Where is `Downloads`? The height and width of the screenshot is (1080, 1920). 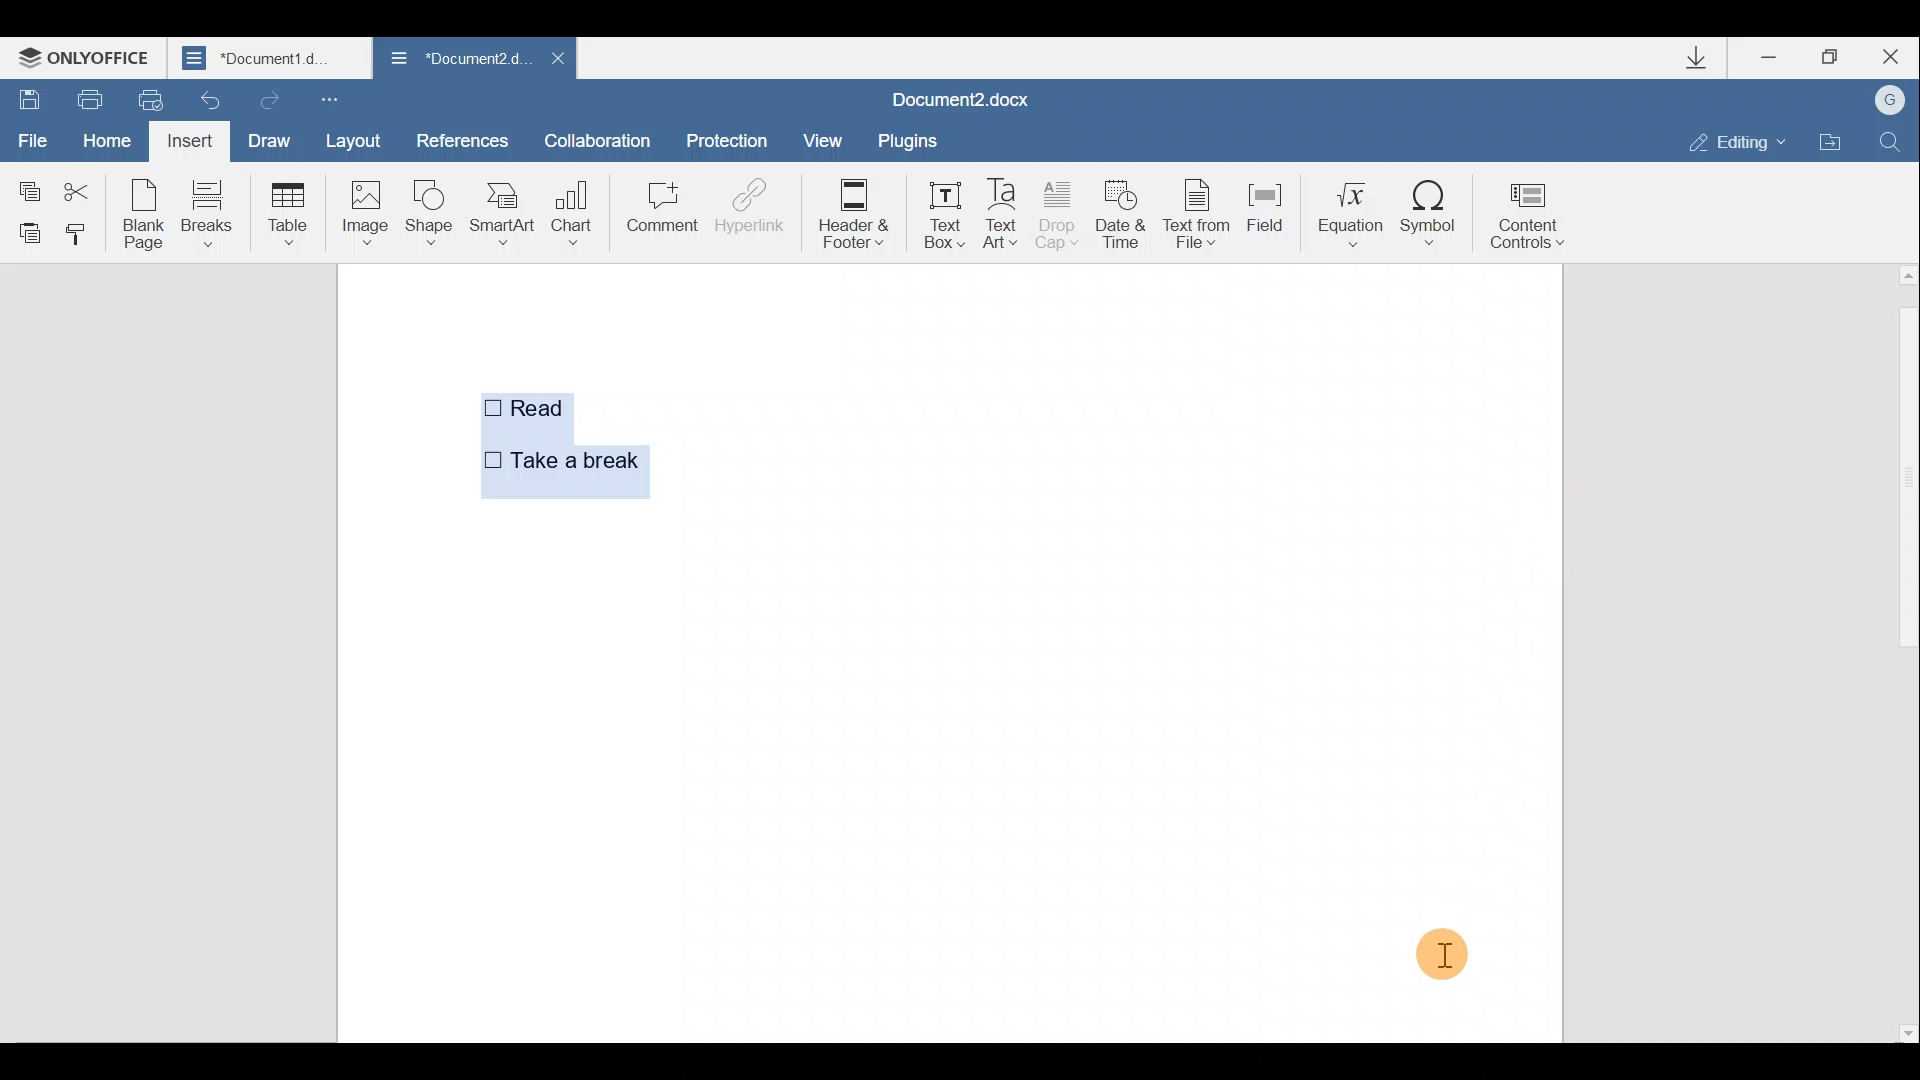 Downloads is located at coordinates (1708, 62).